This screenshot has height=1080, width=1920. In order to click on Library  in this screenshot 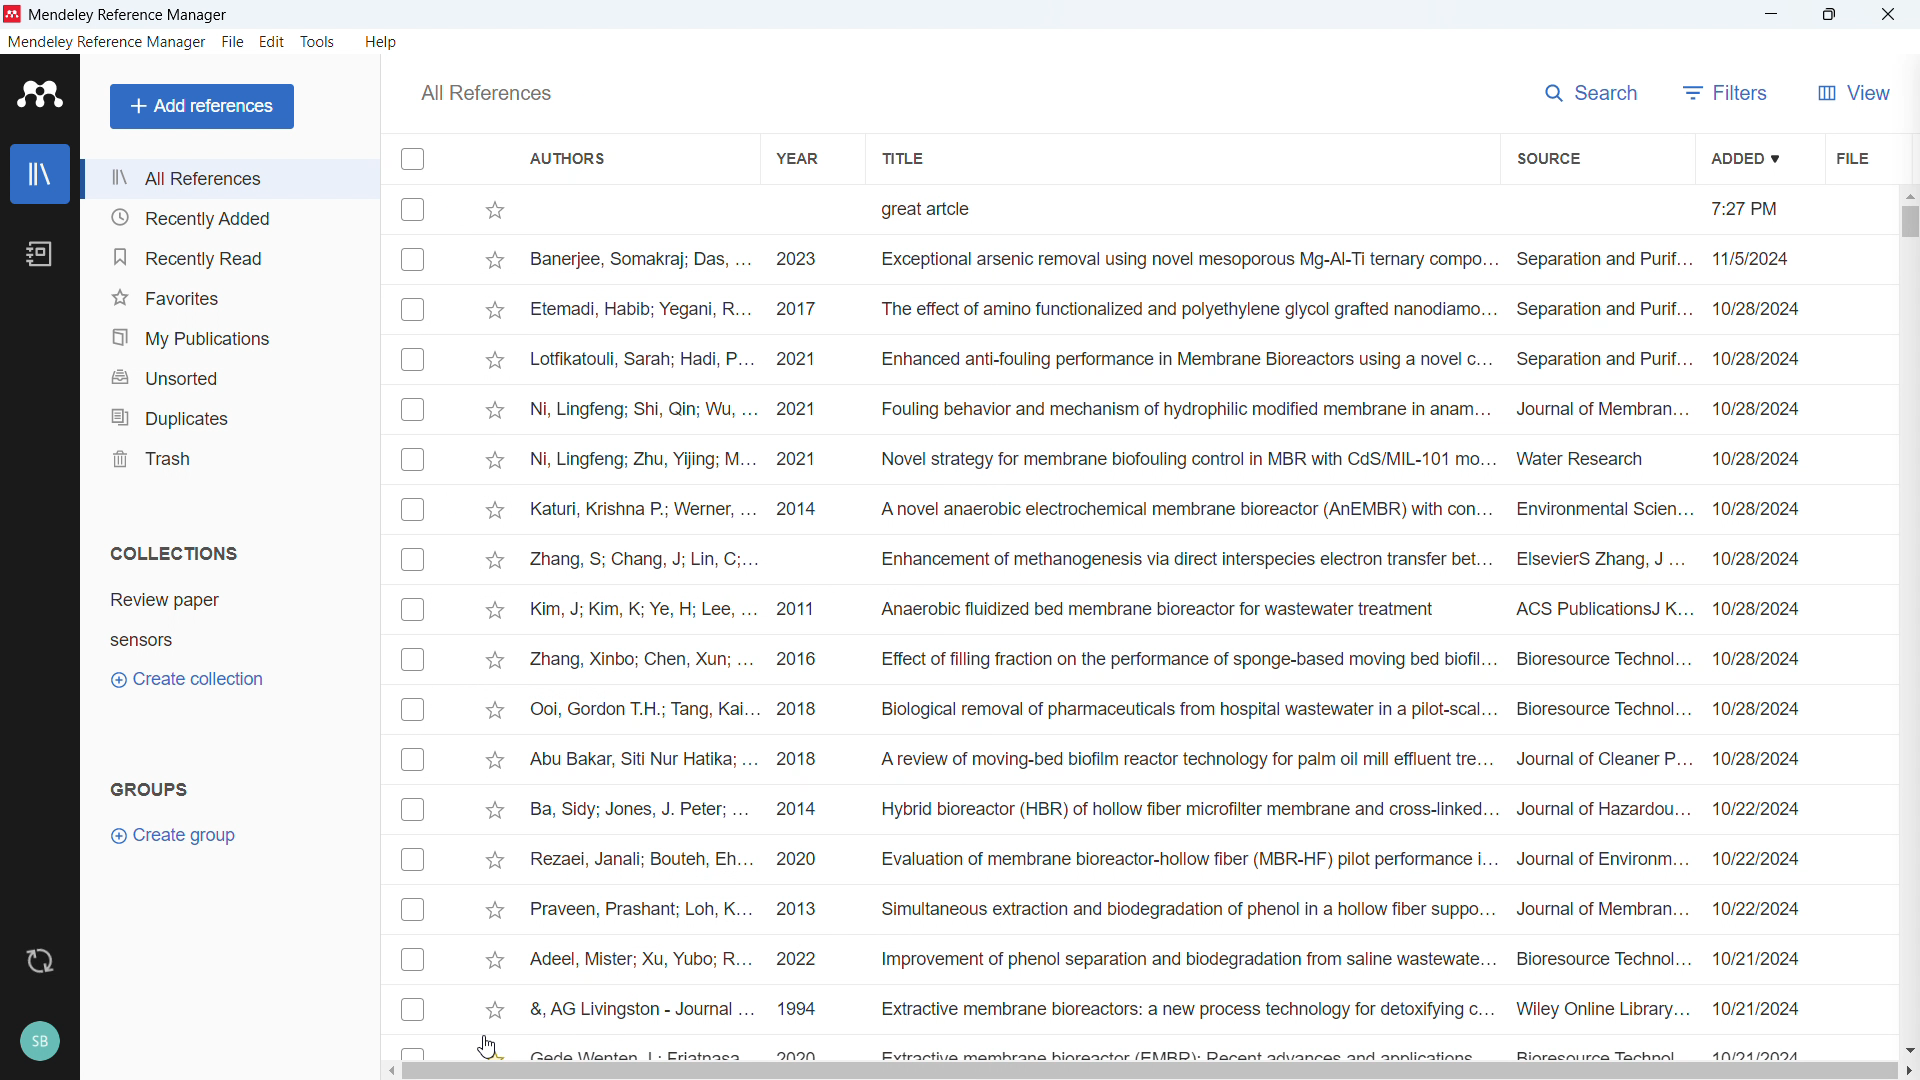, I will do `click(40, 174)`.